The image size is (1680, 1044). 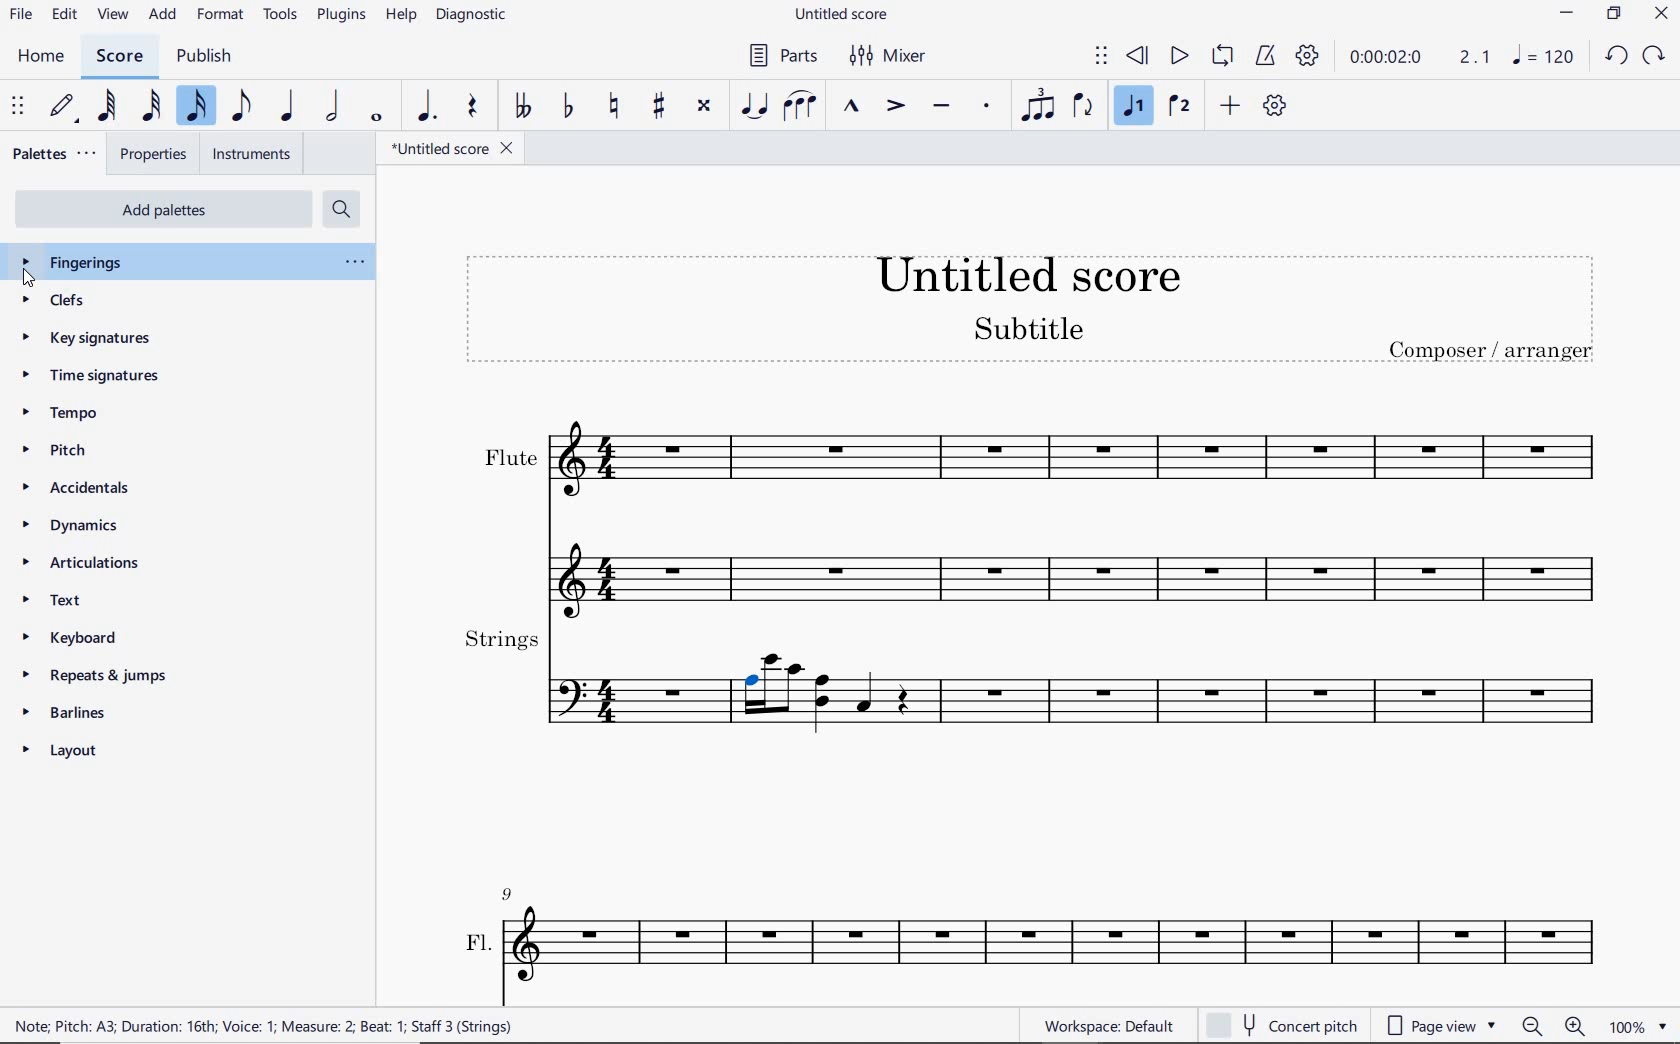 What do you see at coordinates (334, 106) in the screenshot?
I see `half note` at bounding box center [334, 106].